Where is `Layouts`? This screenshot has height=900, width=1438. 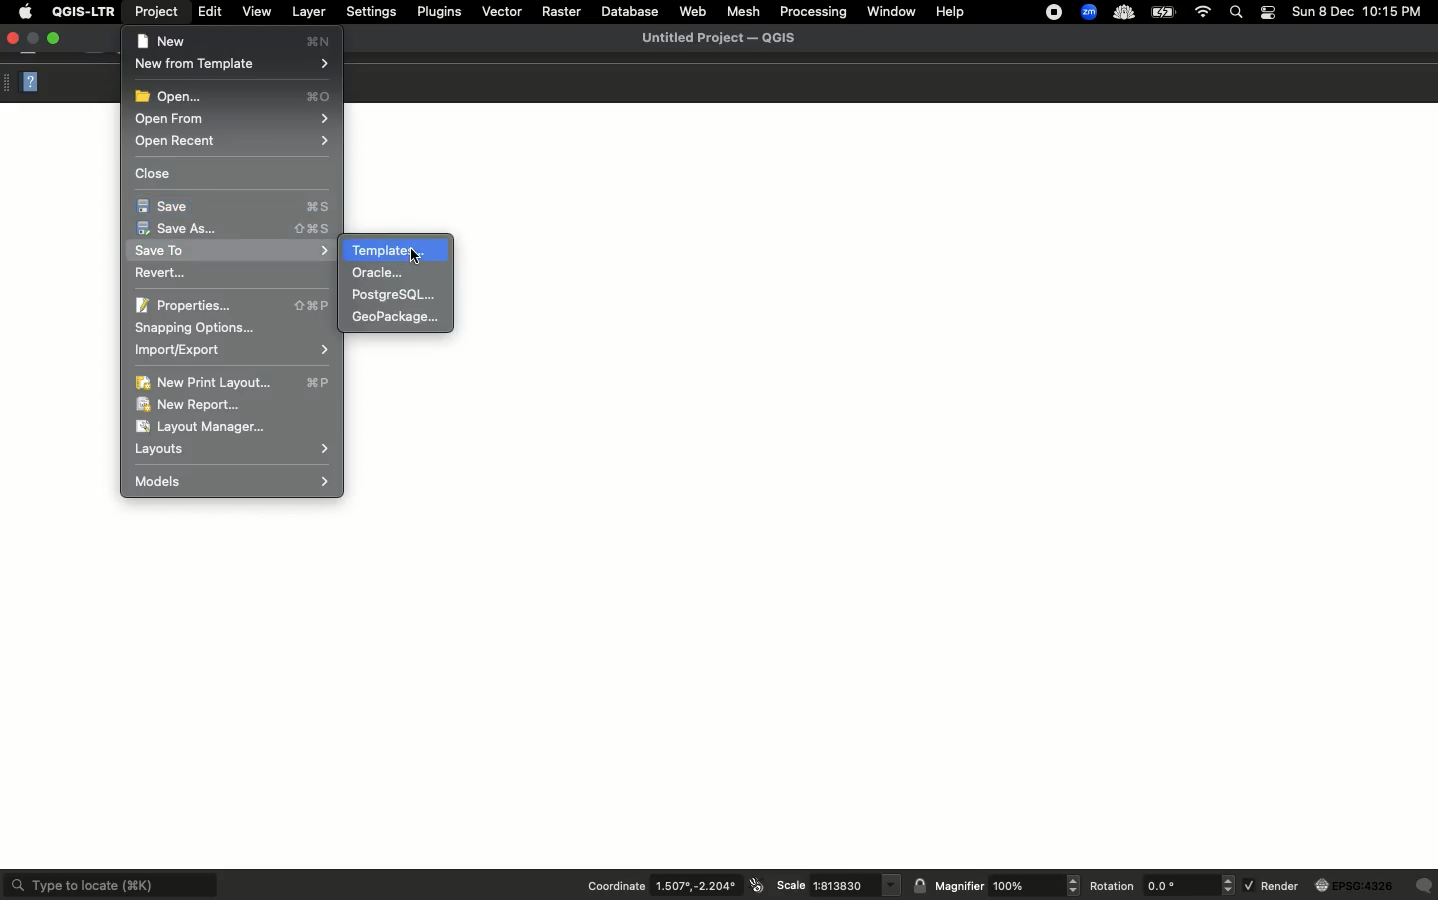 Layouts is located at coordinates (233, 450).